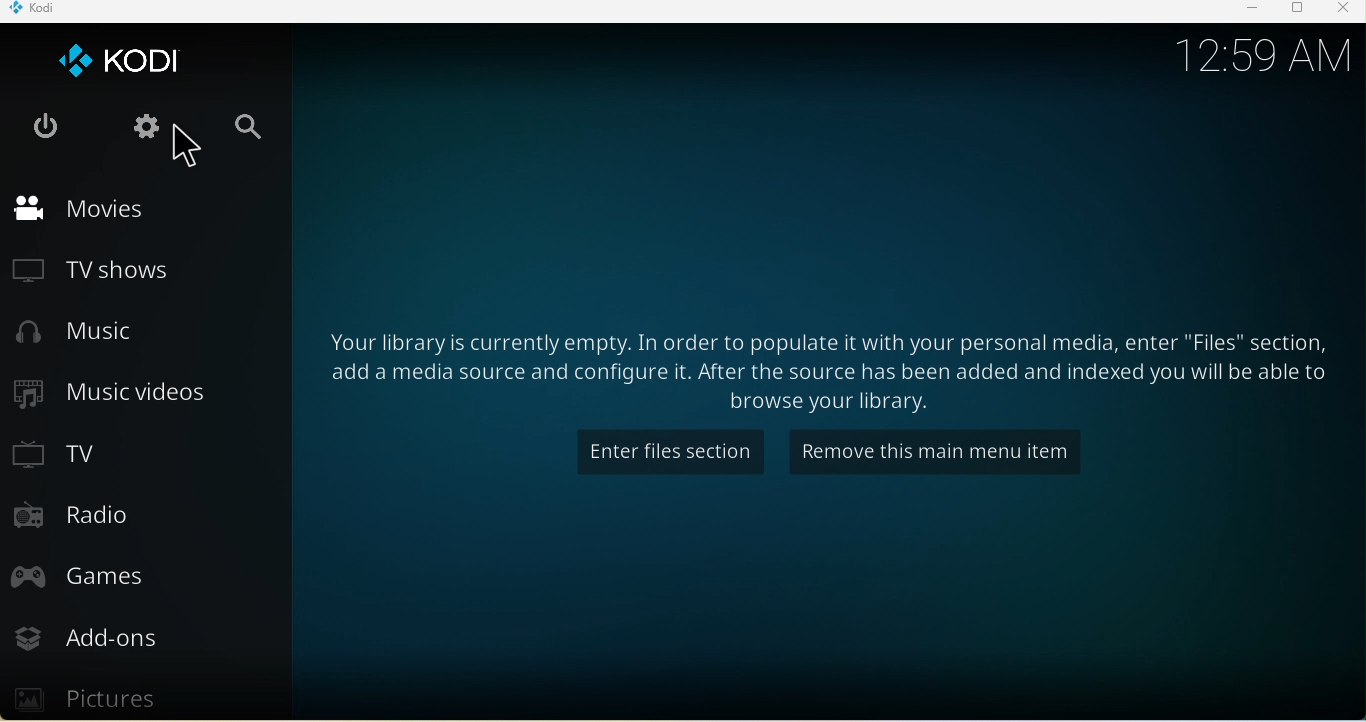  I want to click on Pictures, so click(97, 693).